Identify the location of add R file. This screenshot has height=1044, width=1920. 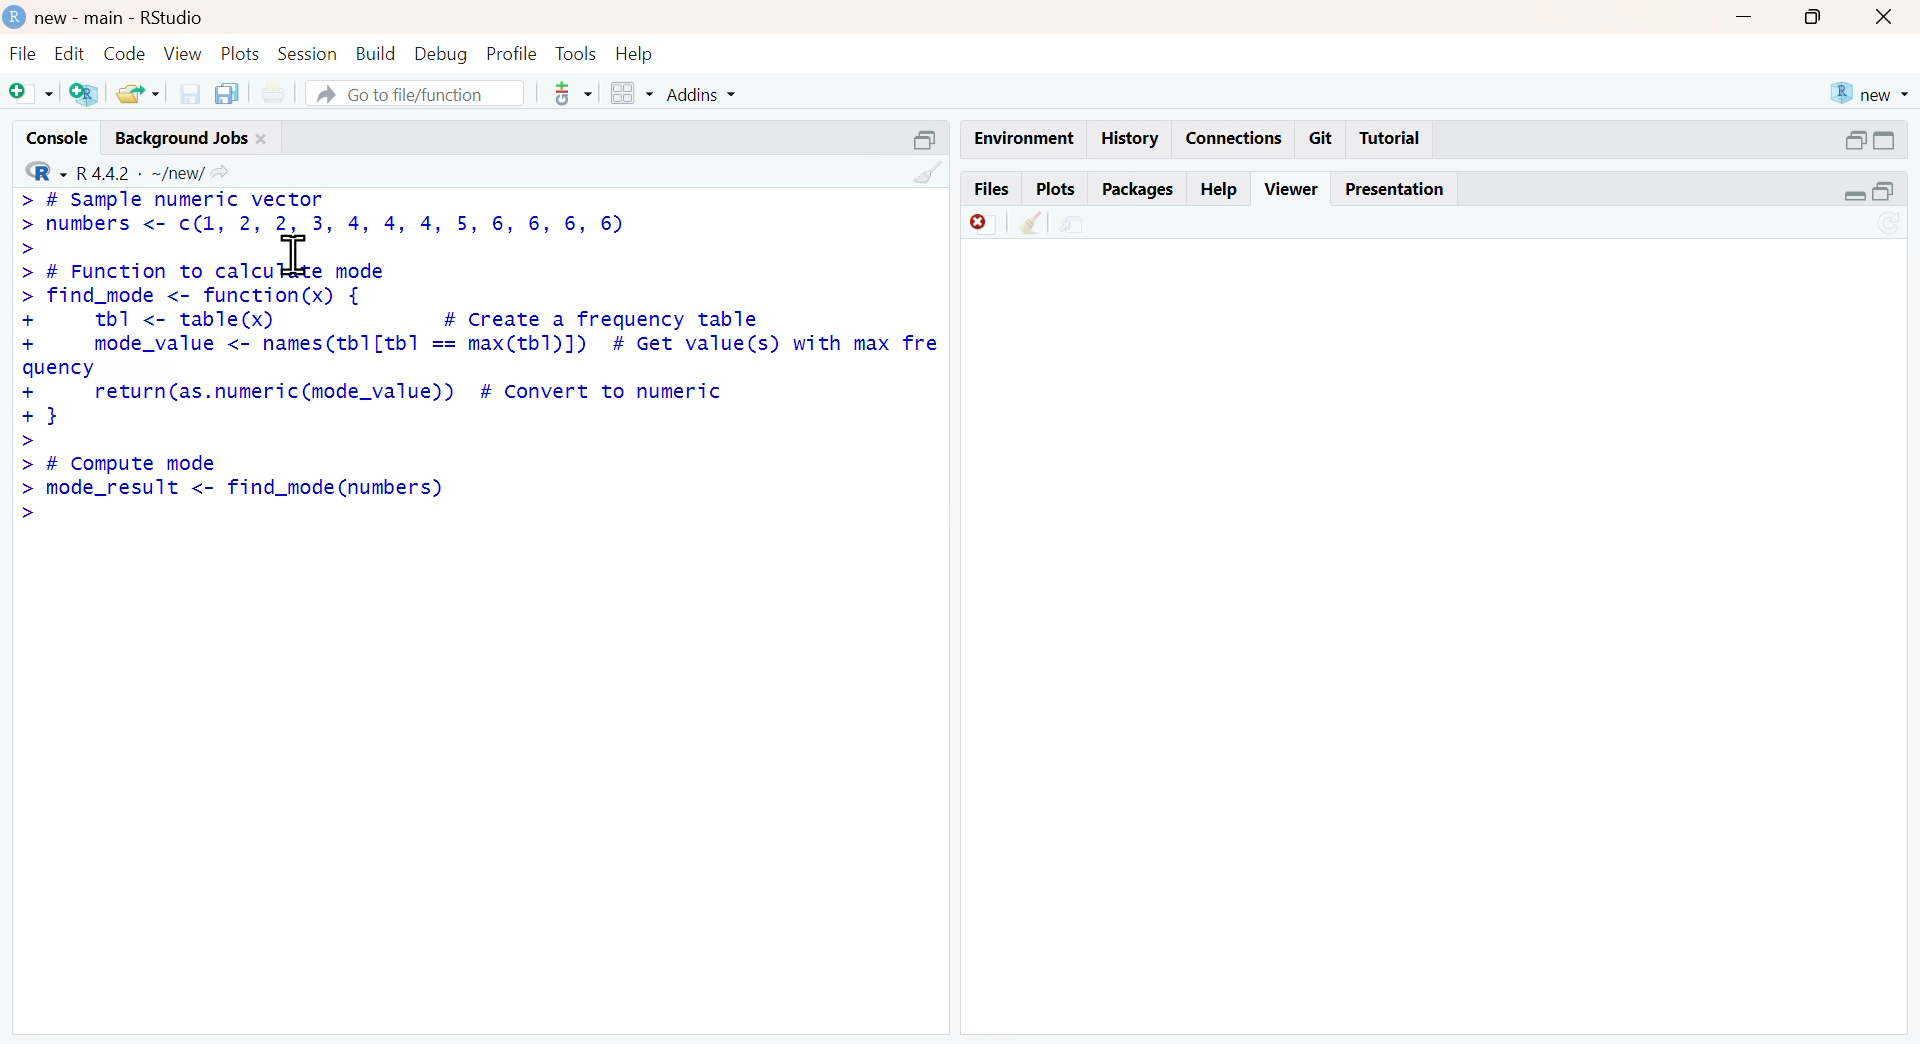
(86, 94).